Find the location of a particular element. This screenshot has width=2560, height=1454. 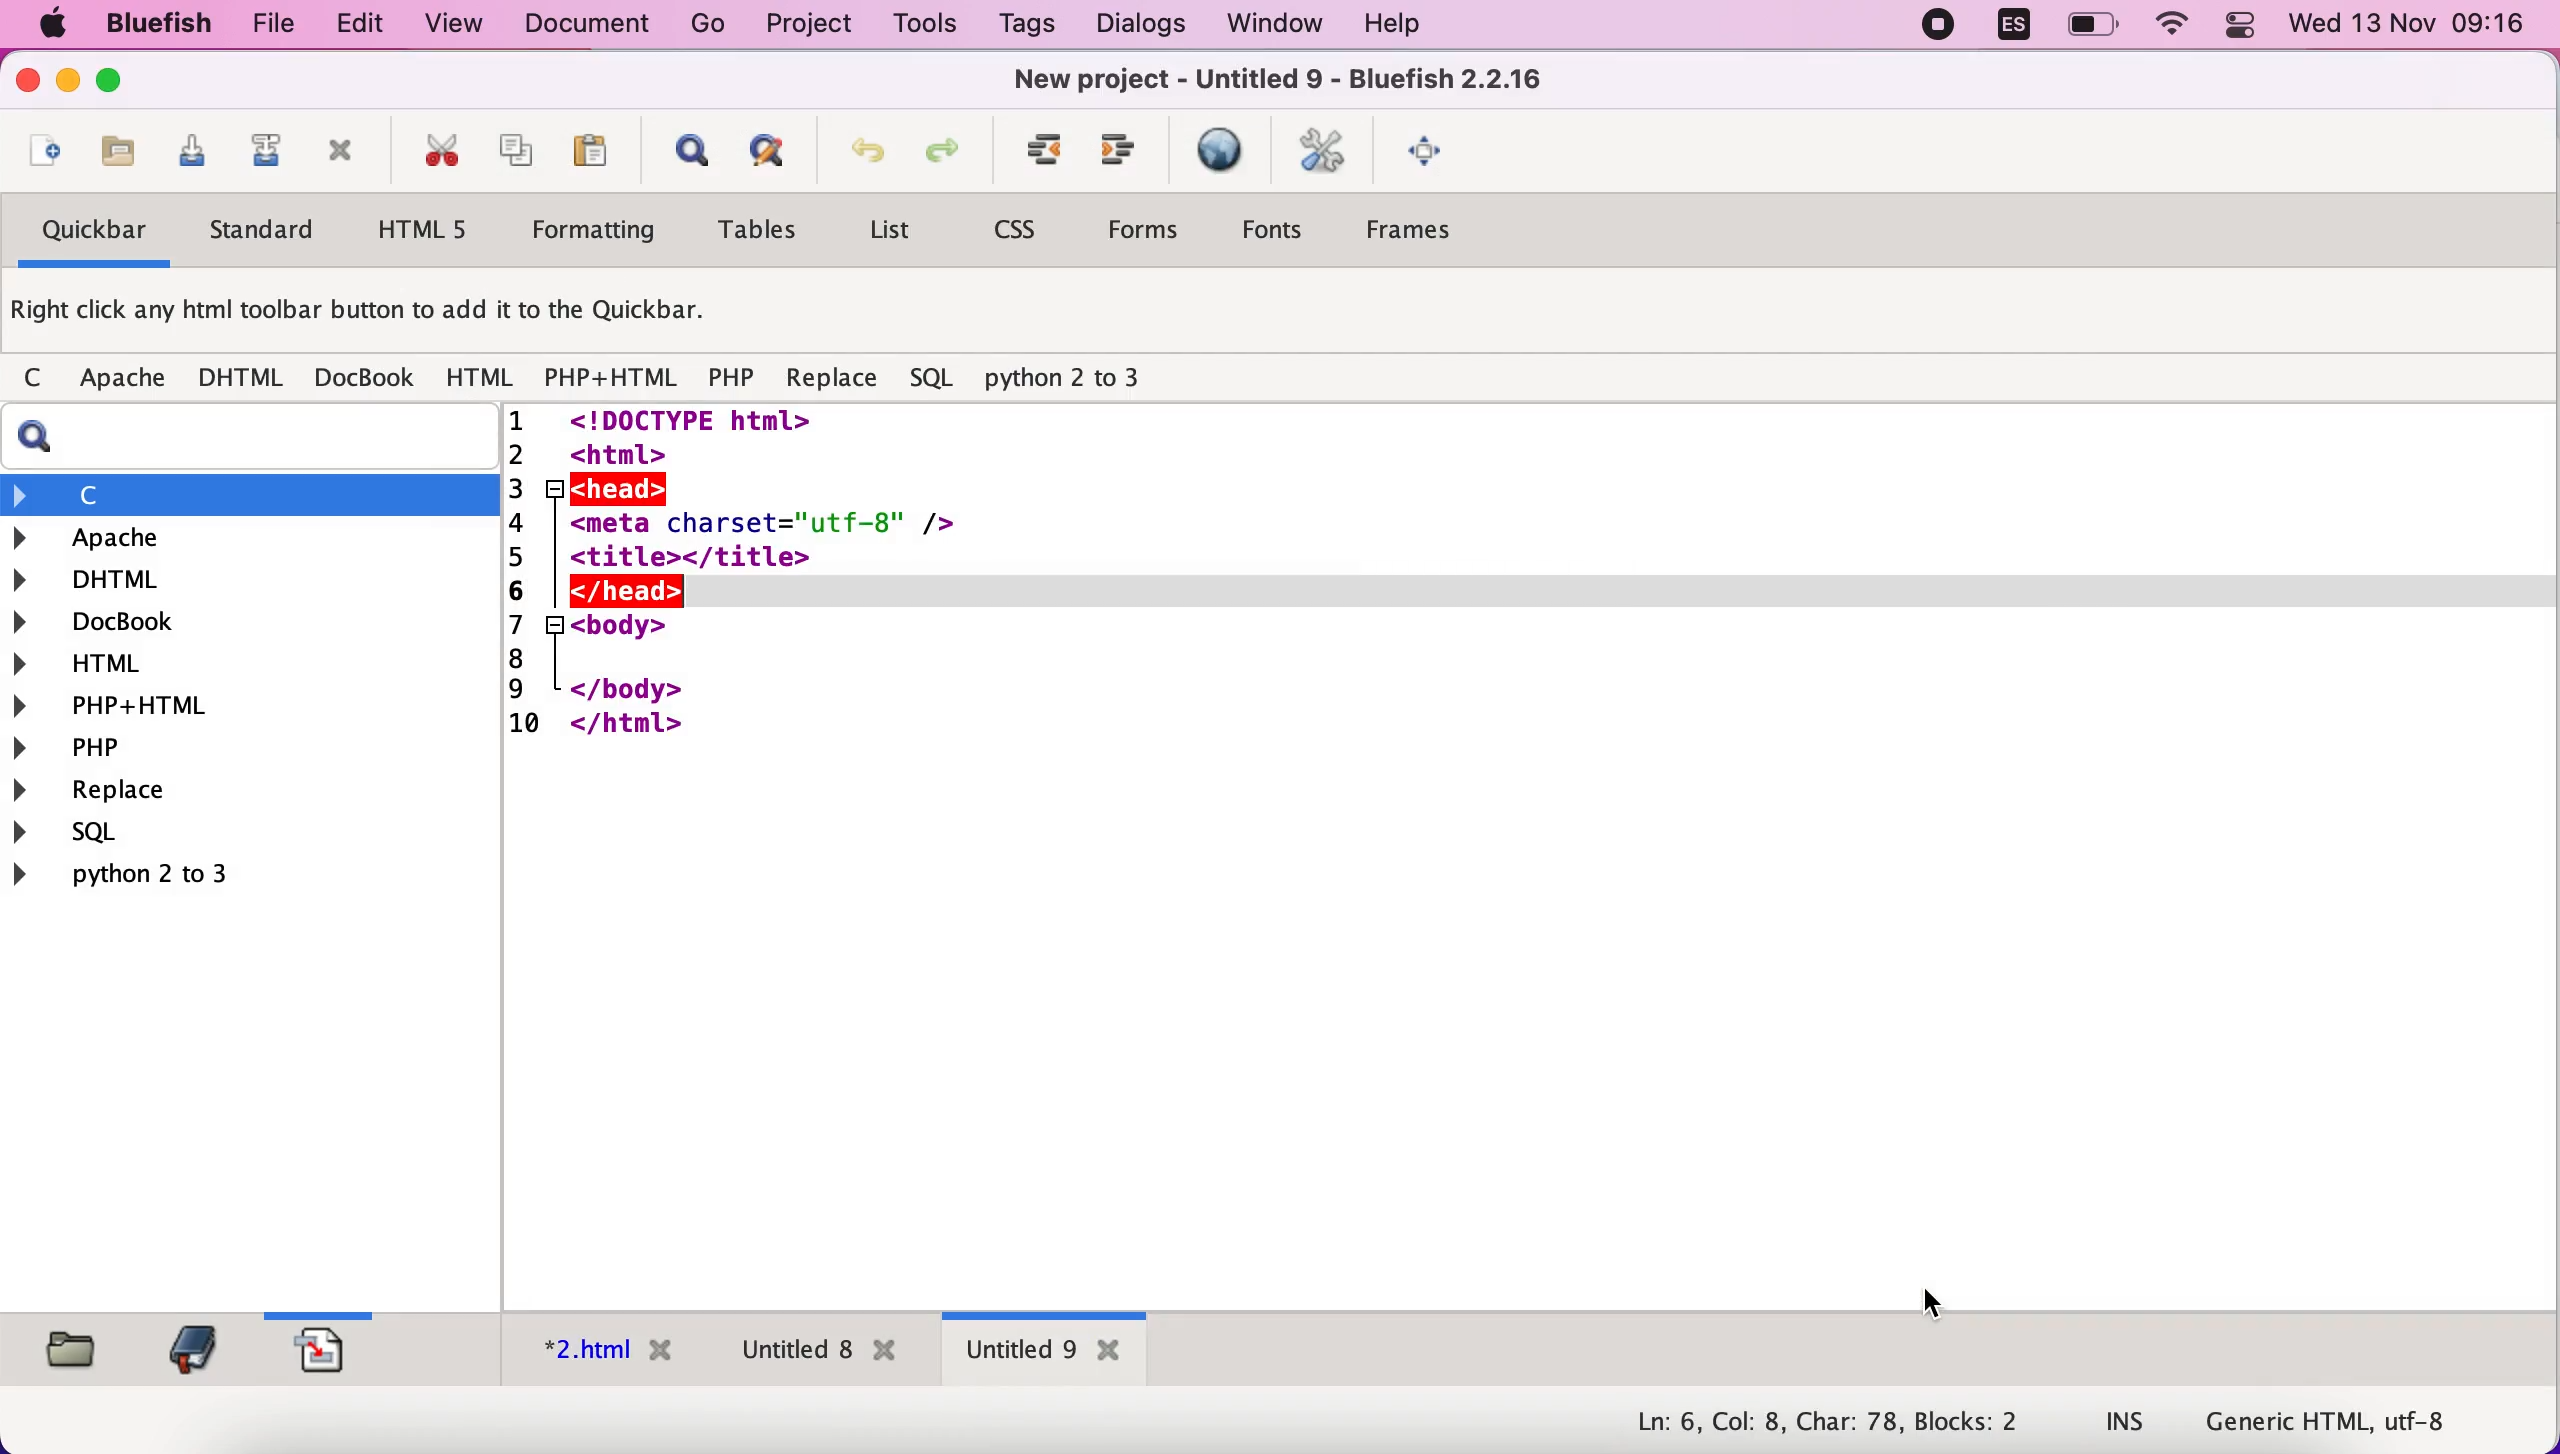

tags is located at coordinates (1026, 28).